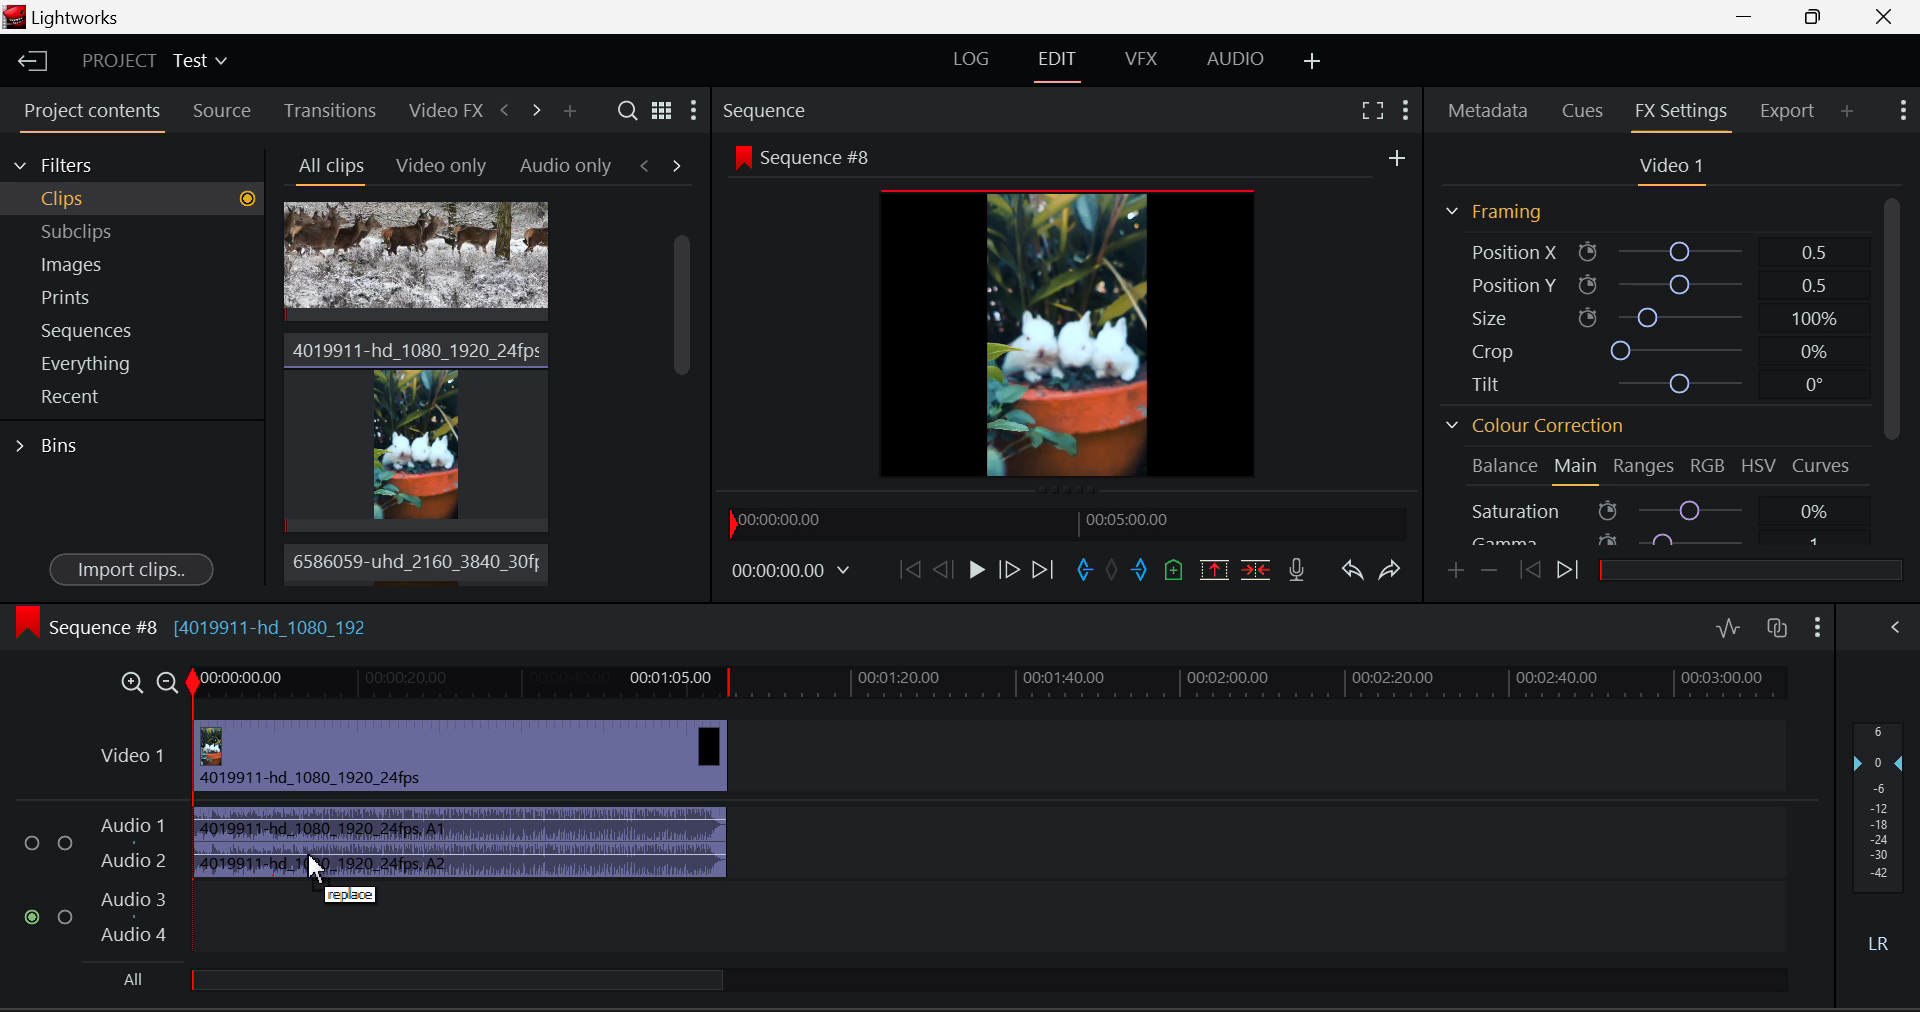  Describe the element at coordinates (148, 682) in the screenshot. I see `Timeline Zoom In/Out` at that location.